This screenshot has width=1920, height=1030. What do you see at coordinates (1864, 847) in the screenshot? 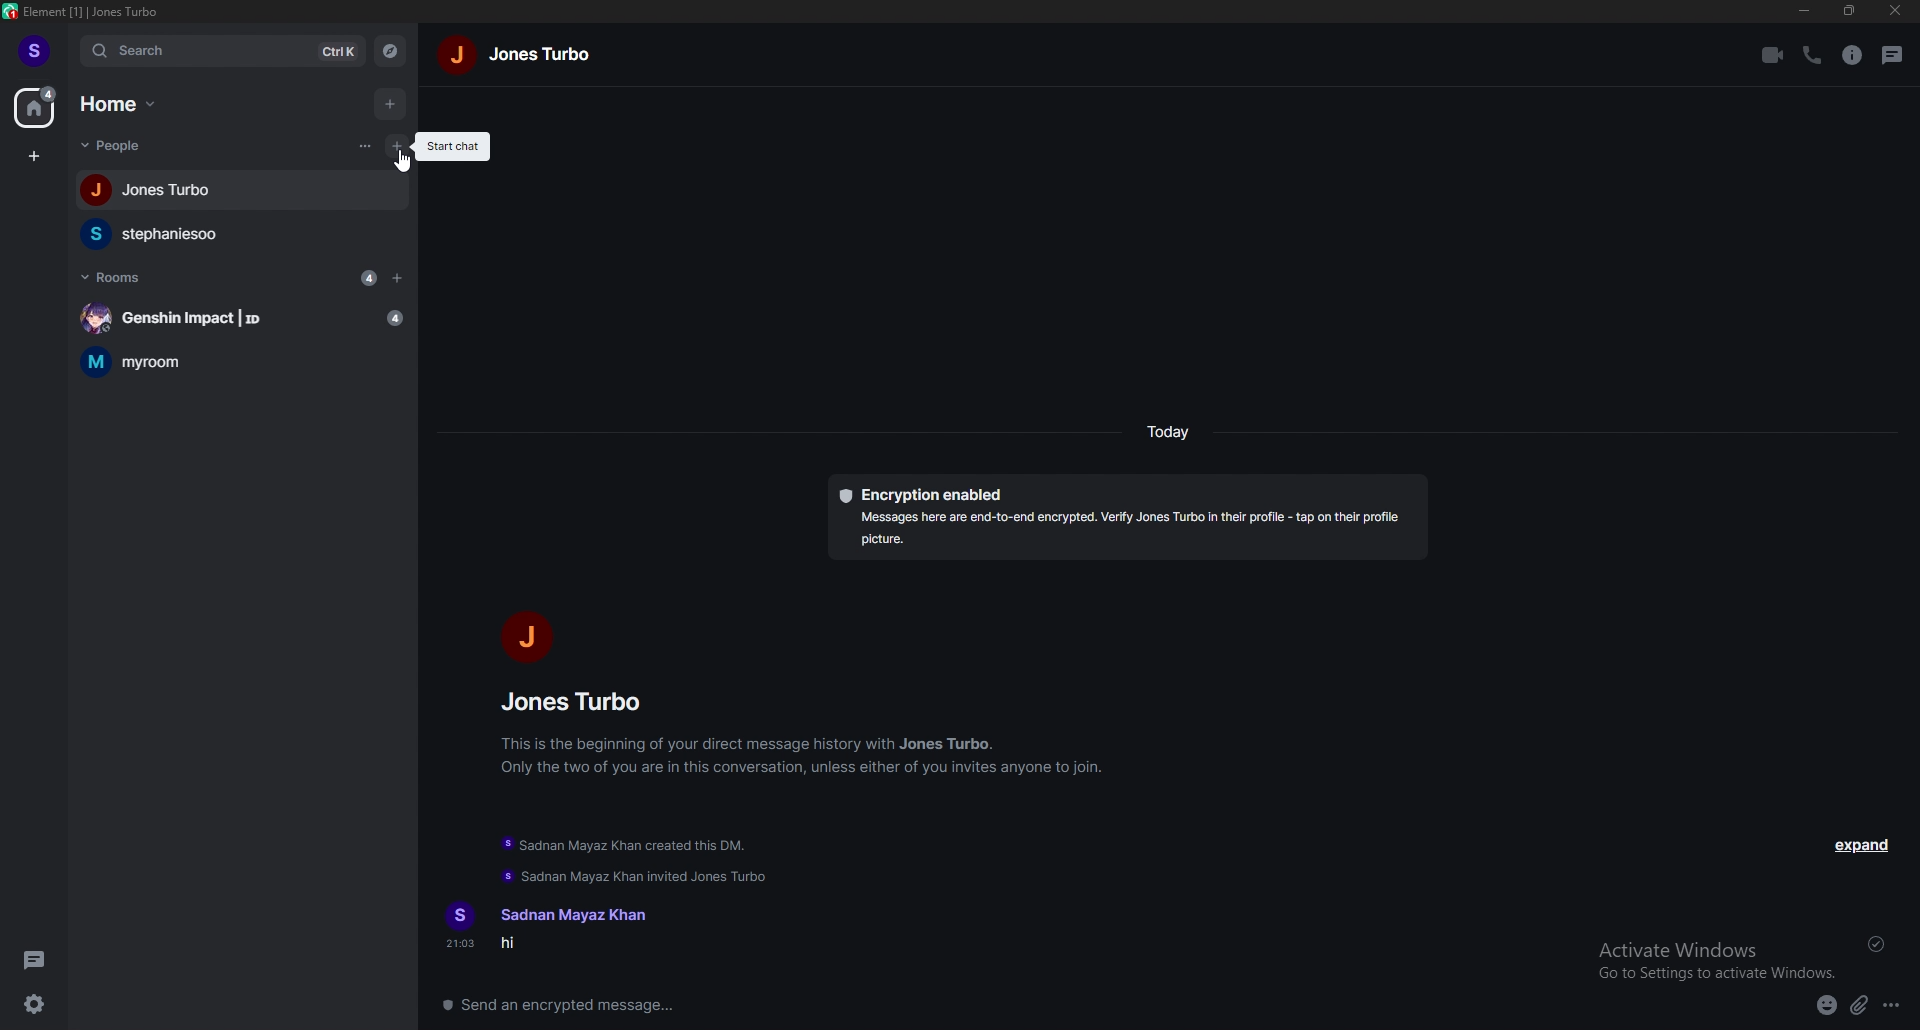
I see `expand` at bounding box center [1864, 847].